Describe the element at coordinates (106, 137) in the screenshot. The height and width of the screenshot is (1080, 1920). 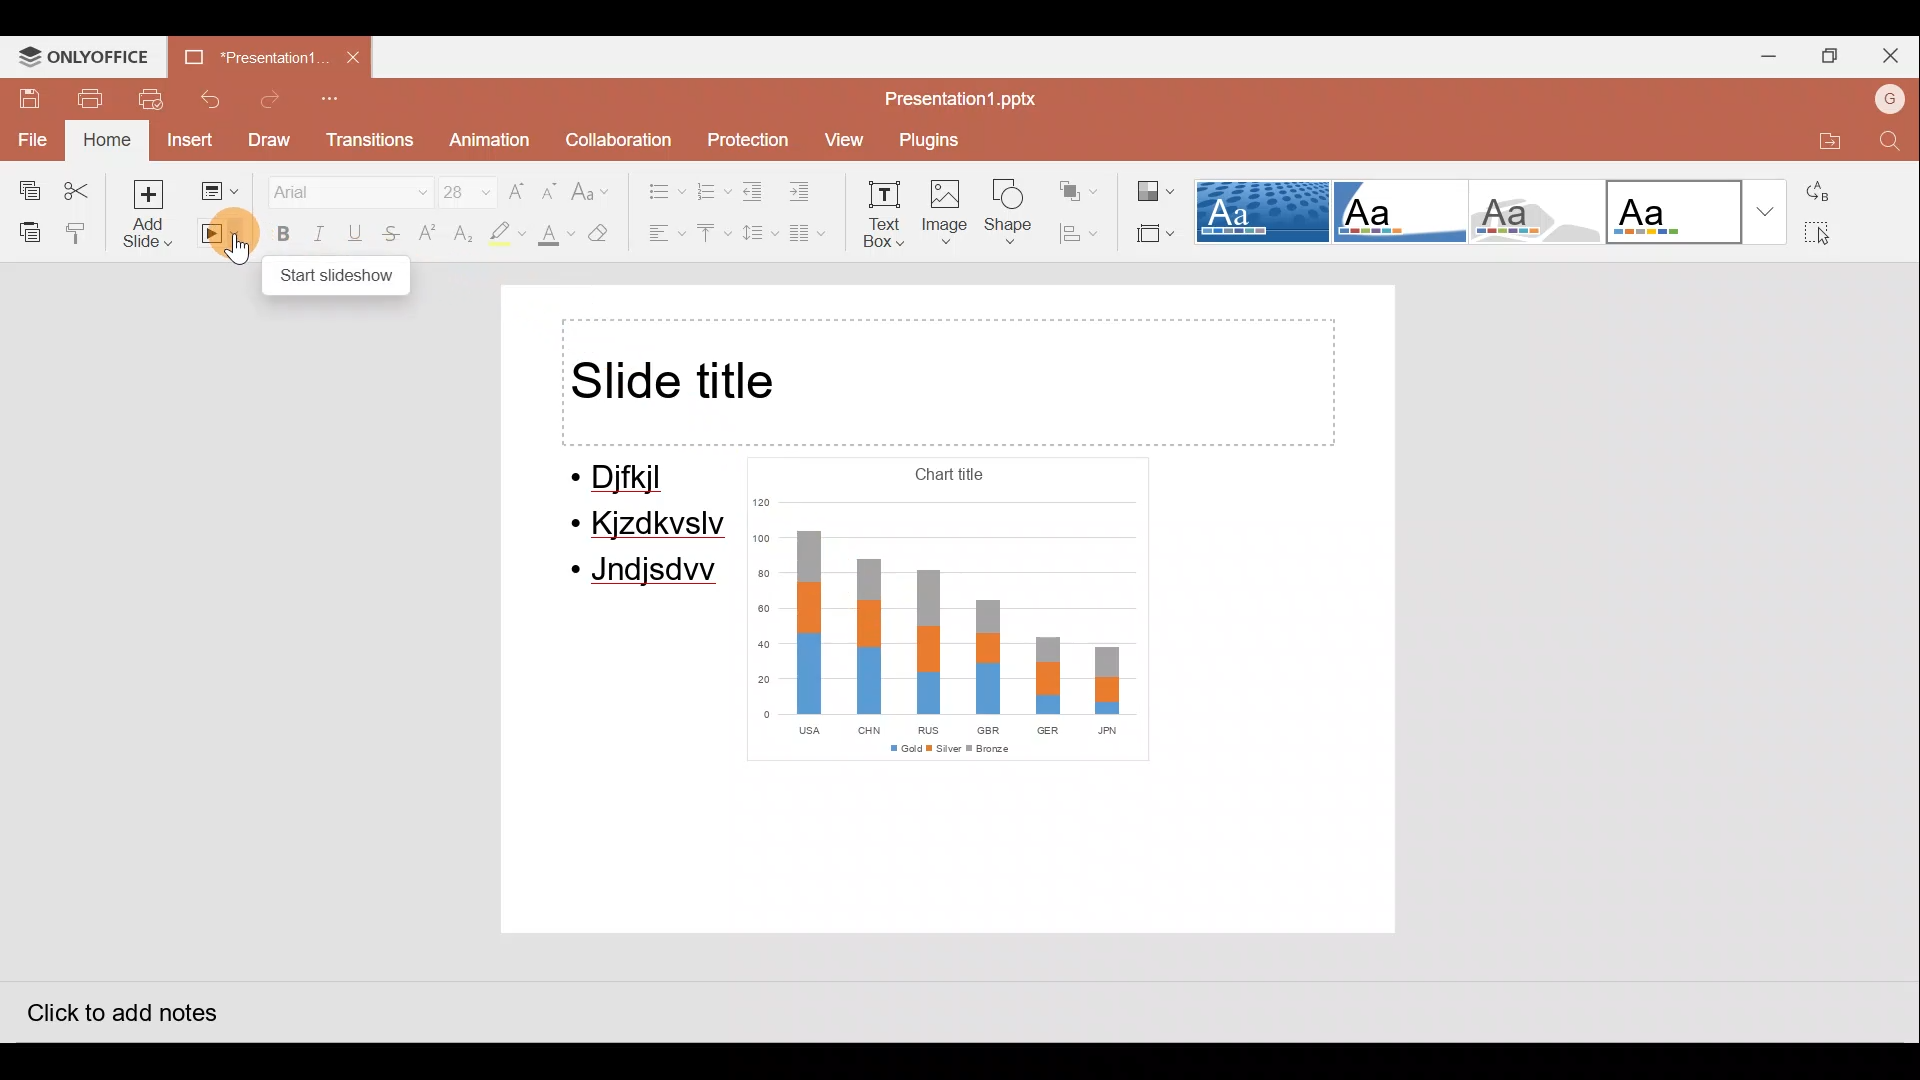
I see `Home` at that location.